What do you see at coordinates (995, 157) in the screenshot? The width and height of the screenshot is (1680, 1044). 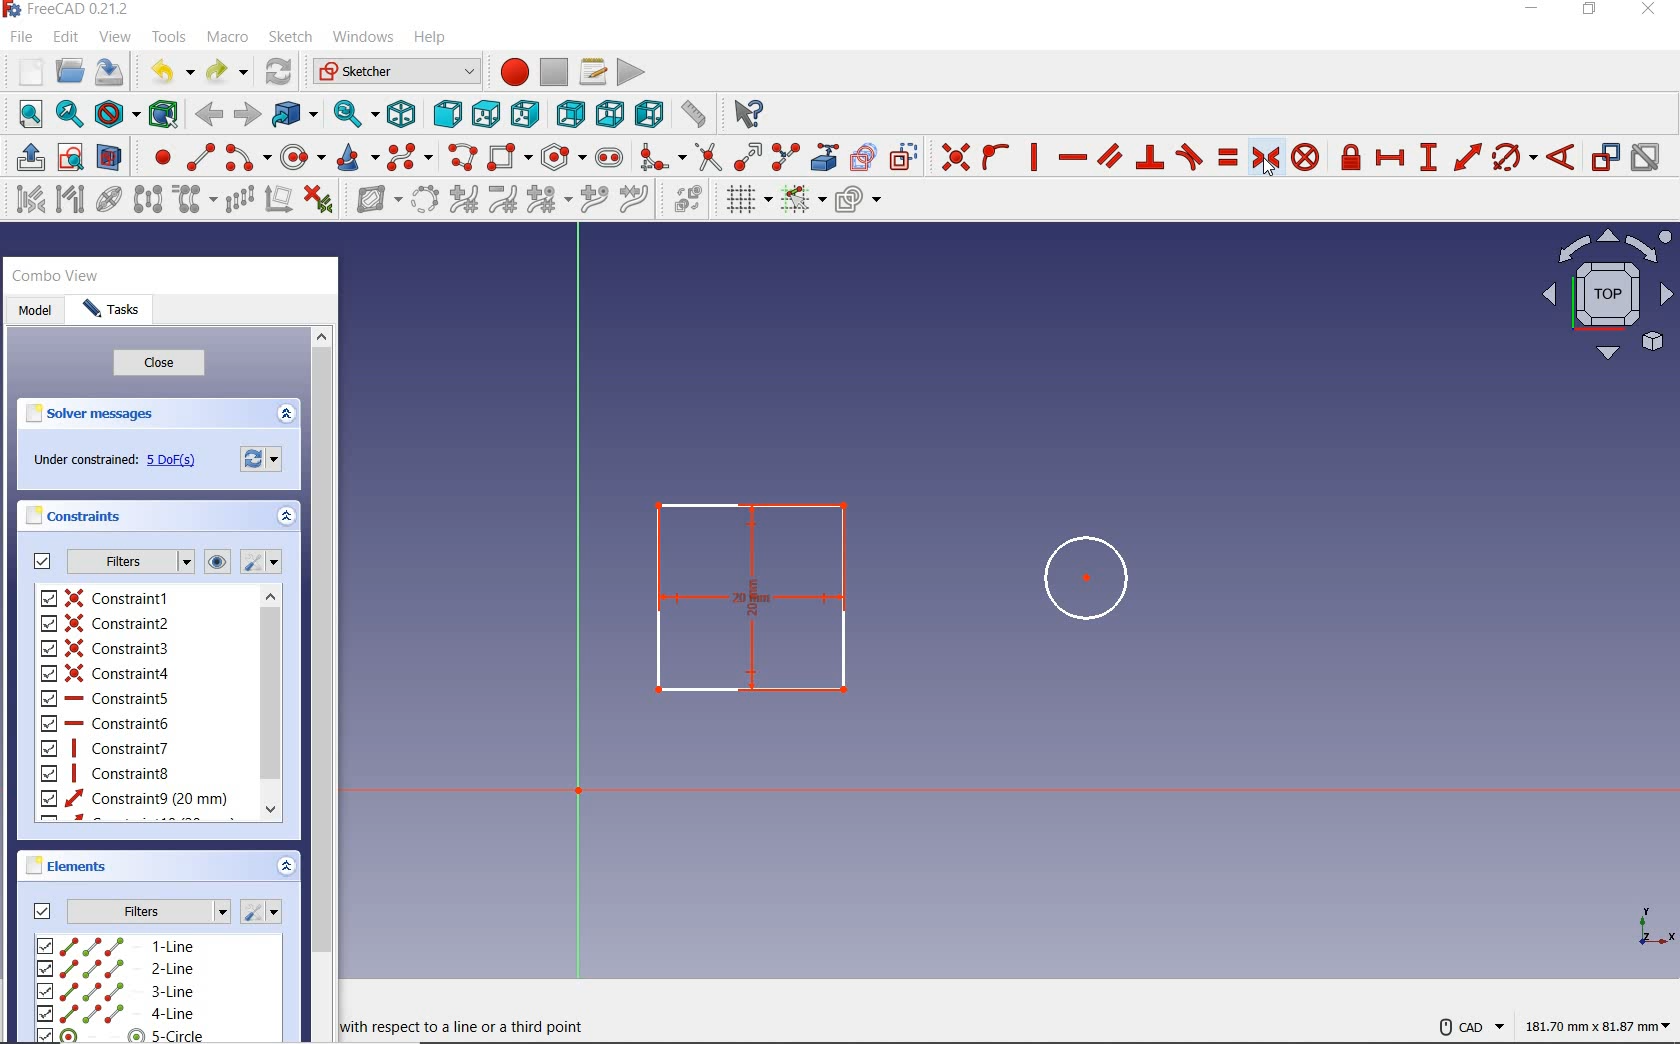 I see `constrain point onto object` at bounding box center [995, 157].